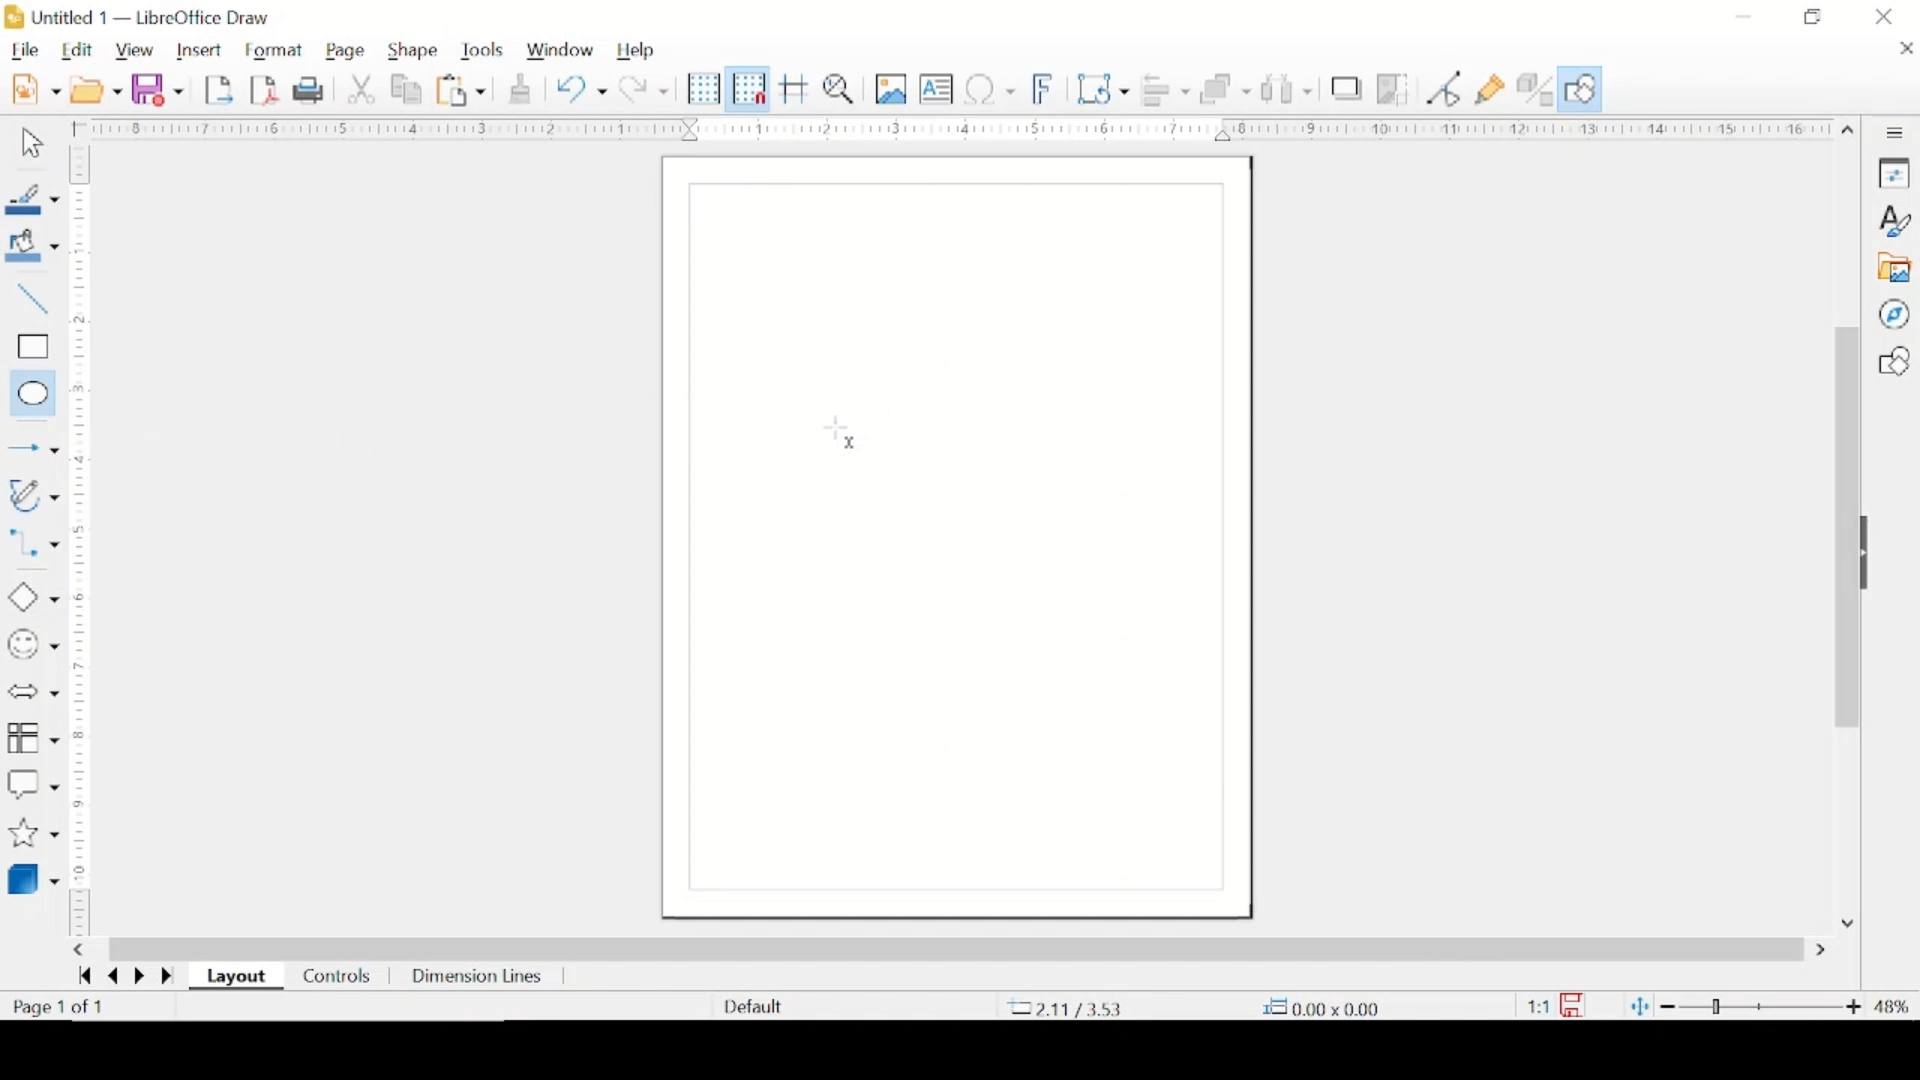 The height and width of the screenshot is (1080, 1920). Describe the element at coordinates (32, 835) in the screenshot. I see `stars and banners` at that location.